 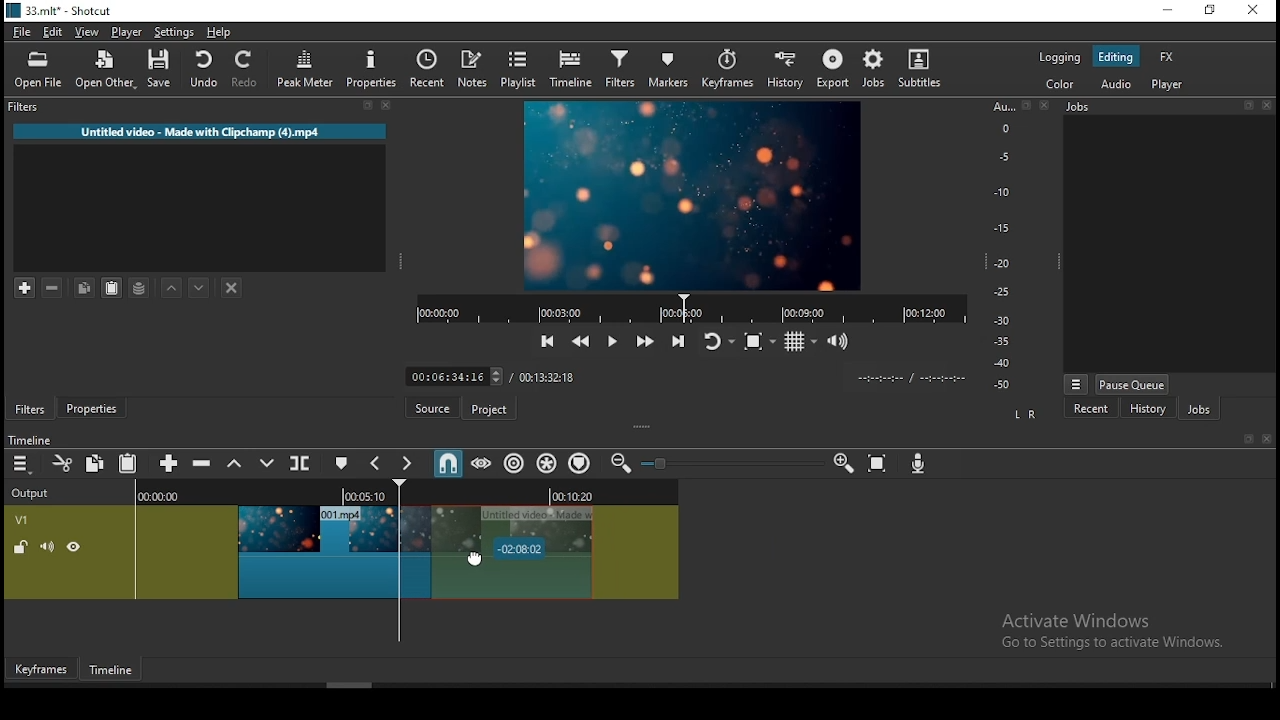 What do you see at coordinates (235, 464) in the screenshot?
I see `lift` at bounding box center [235, 464].